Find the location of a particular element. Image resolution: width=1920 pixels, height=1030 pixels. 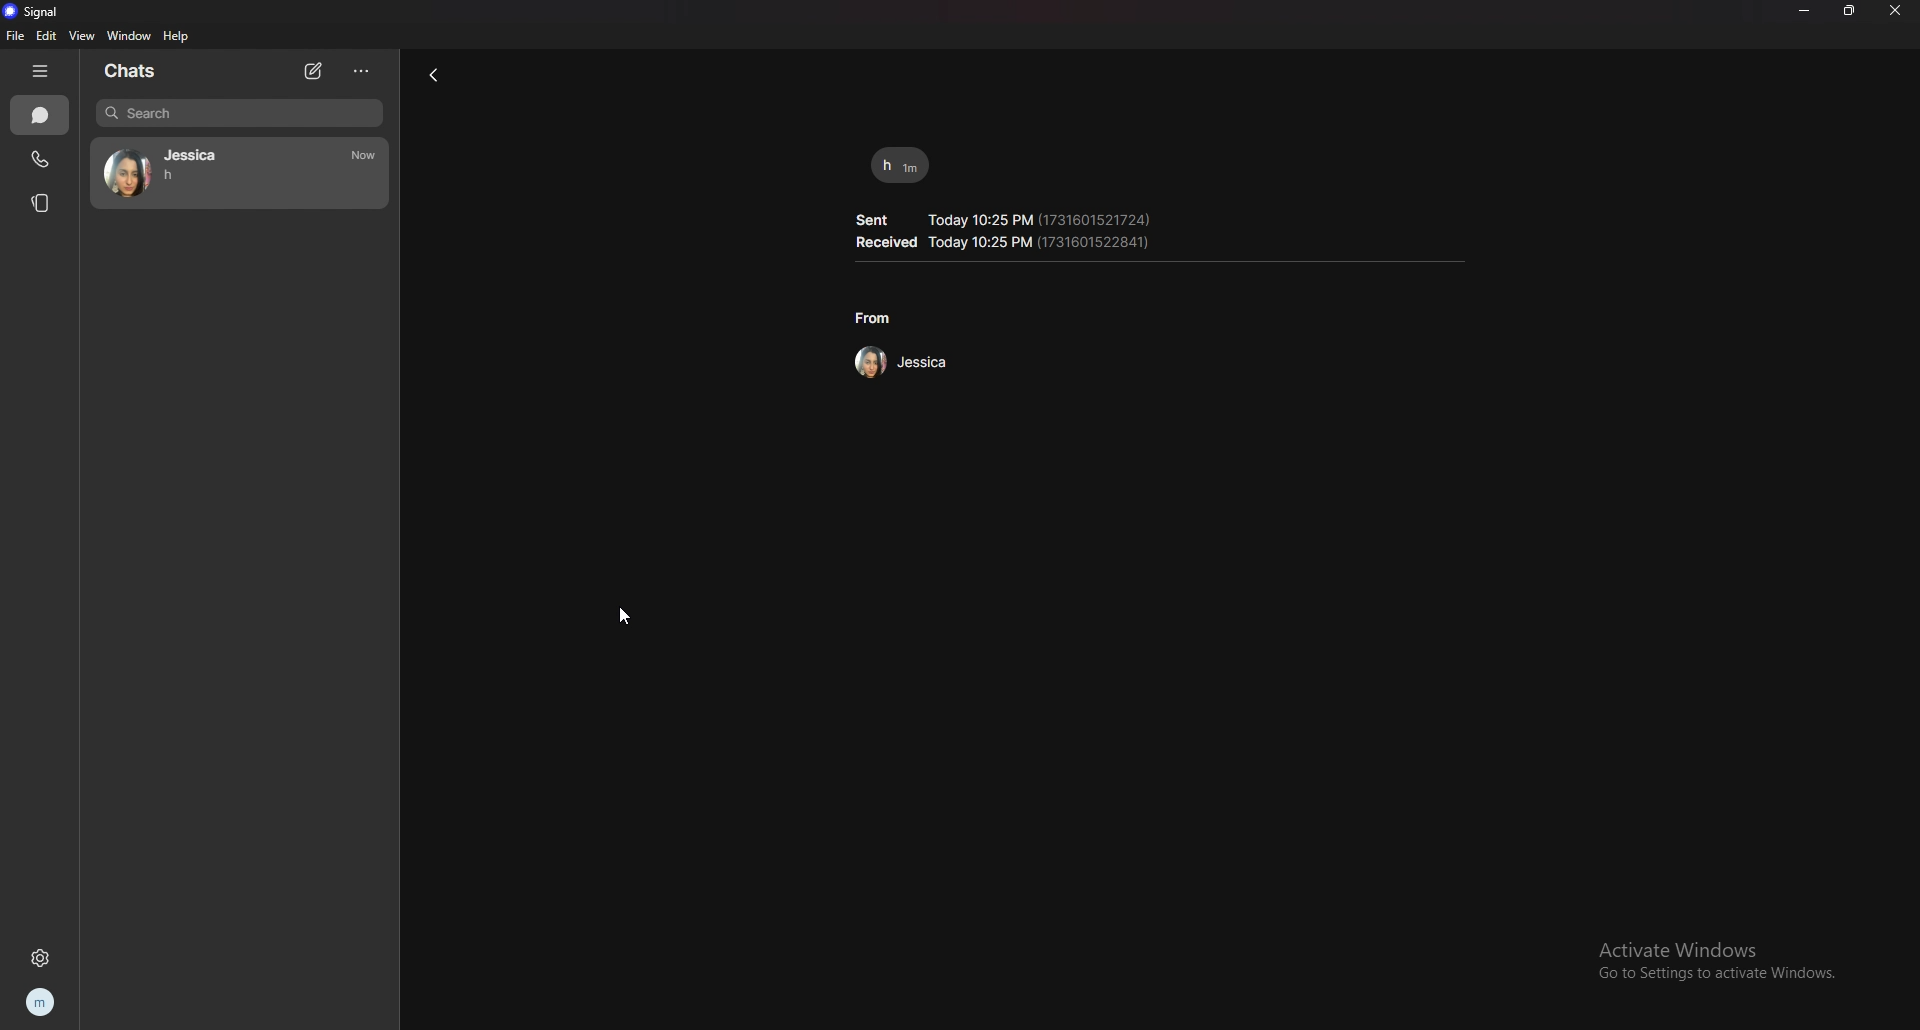

stories is located at coordinates (43, 204).